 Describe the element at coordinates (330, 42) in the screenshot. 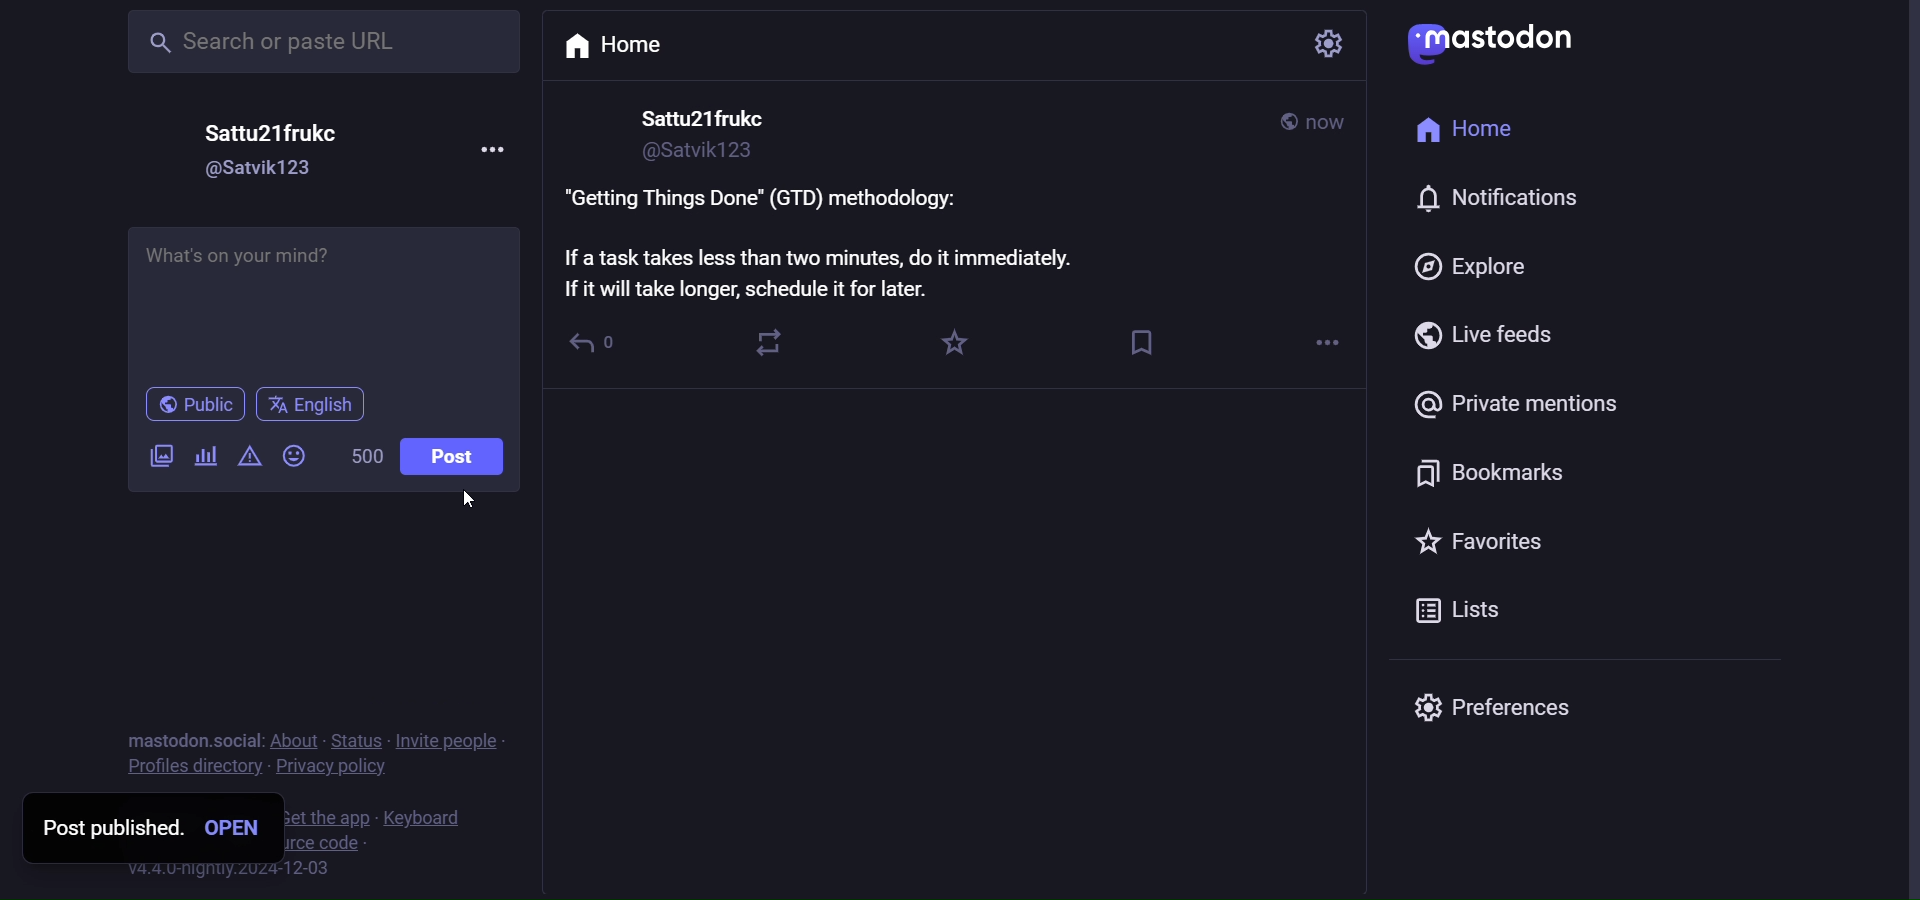

I see `search` at that location.